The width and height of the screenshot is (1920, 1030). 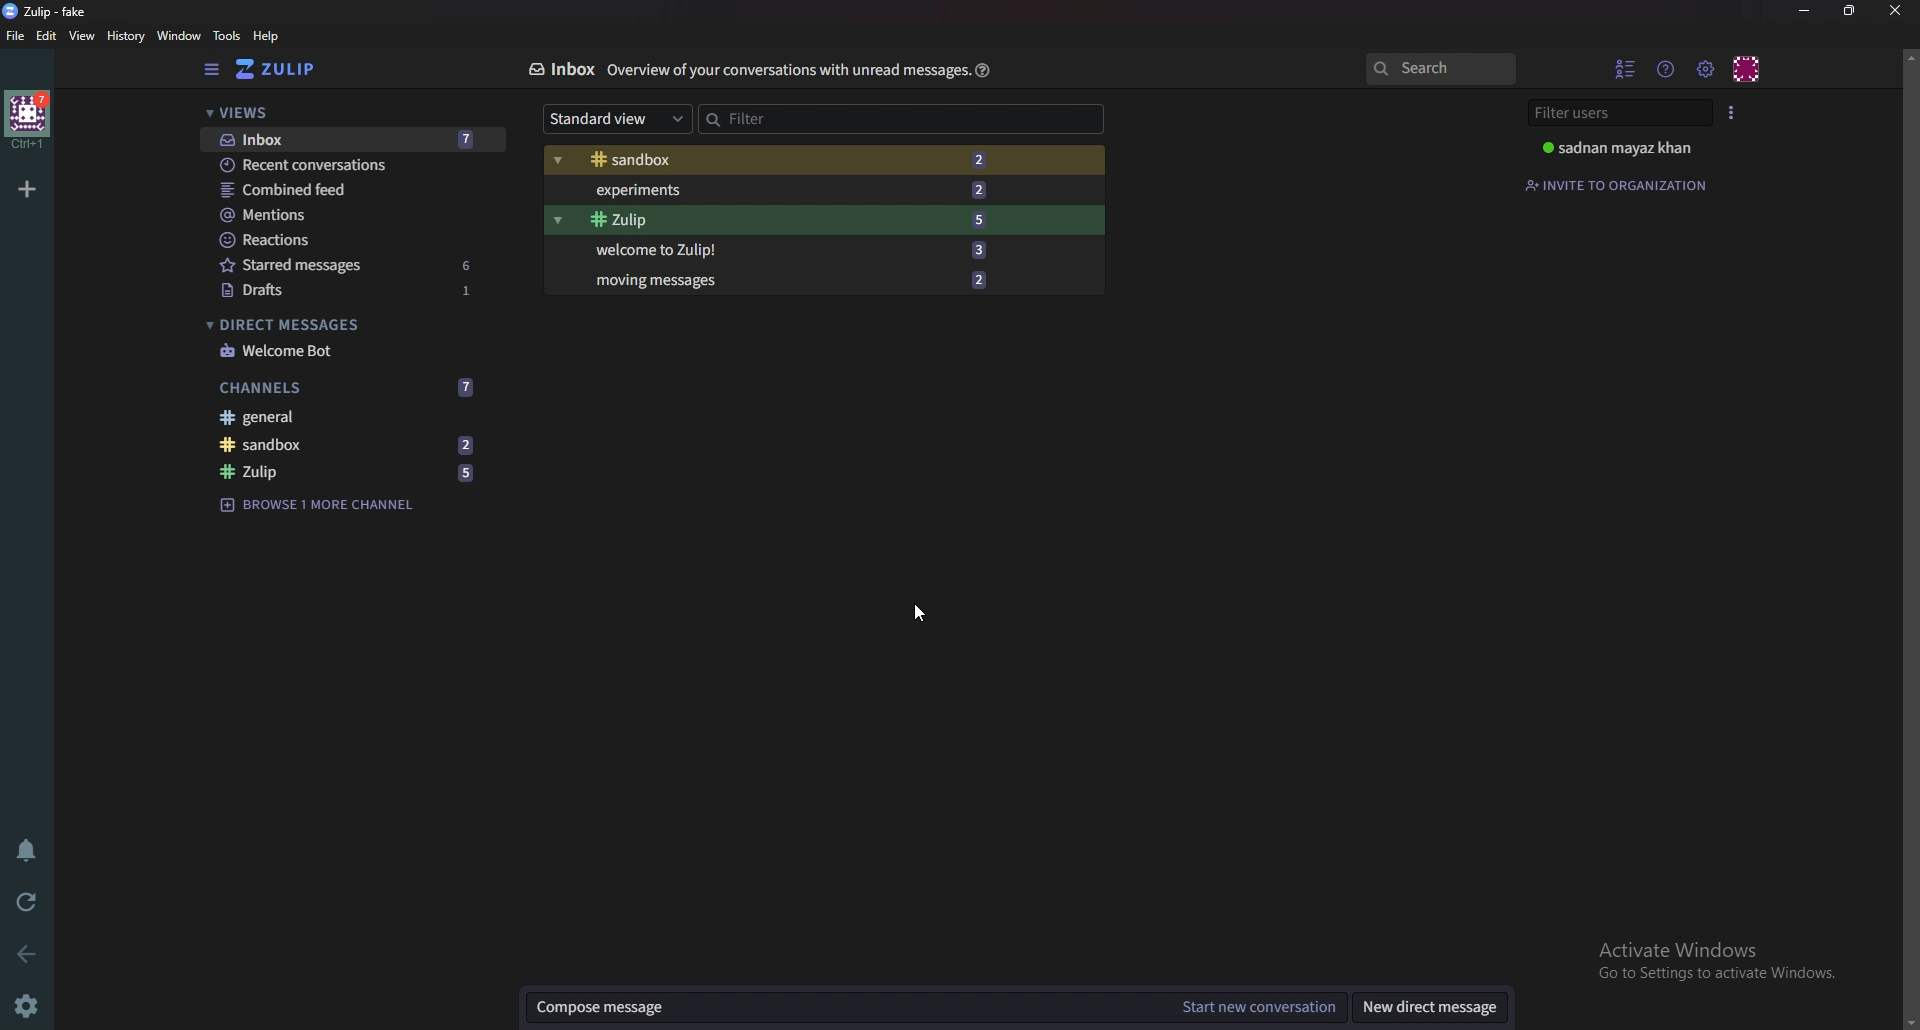 I want to click on Sandbox, so click(x=806, y=157).